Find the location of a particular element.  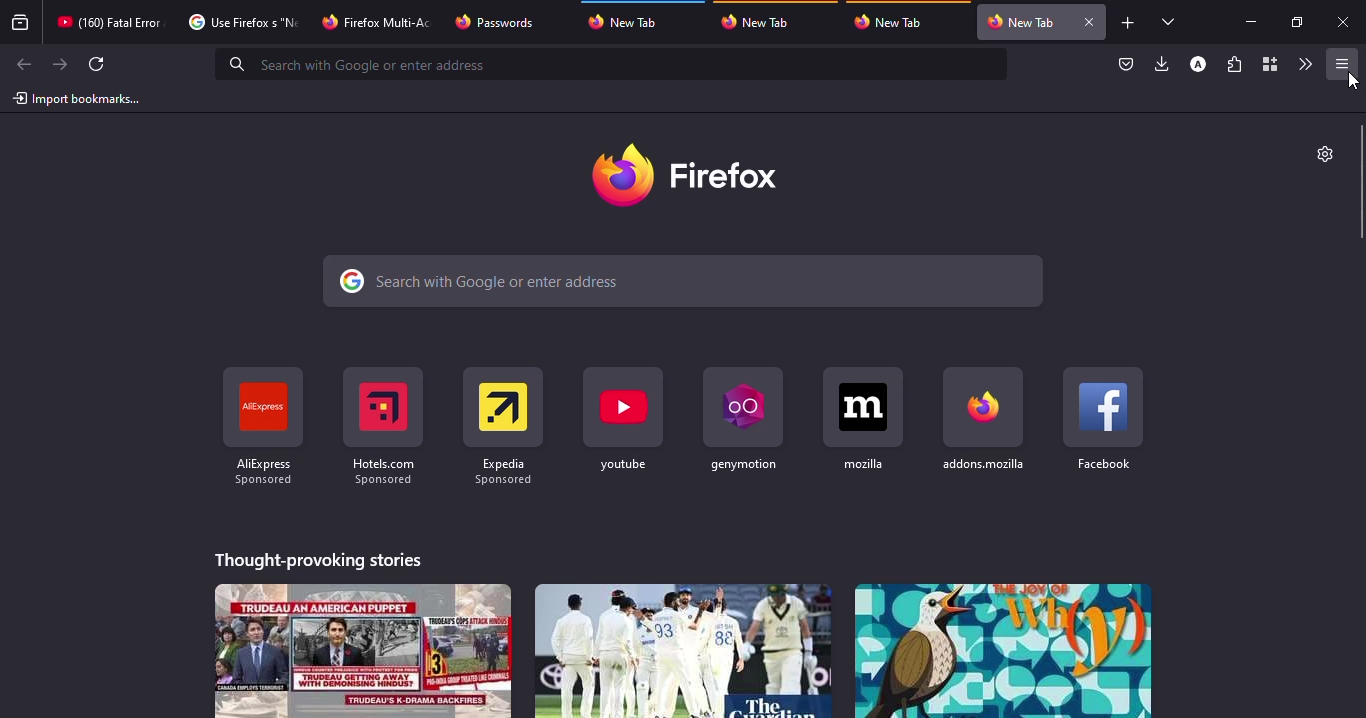

stories is located at coordinates (681, 650).